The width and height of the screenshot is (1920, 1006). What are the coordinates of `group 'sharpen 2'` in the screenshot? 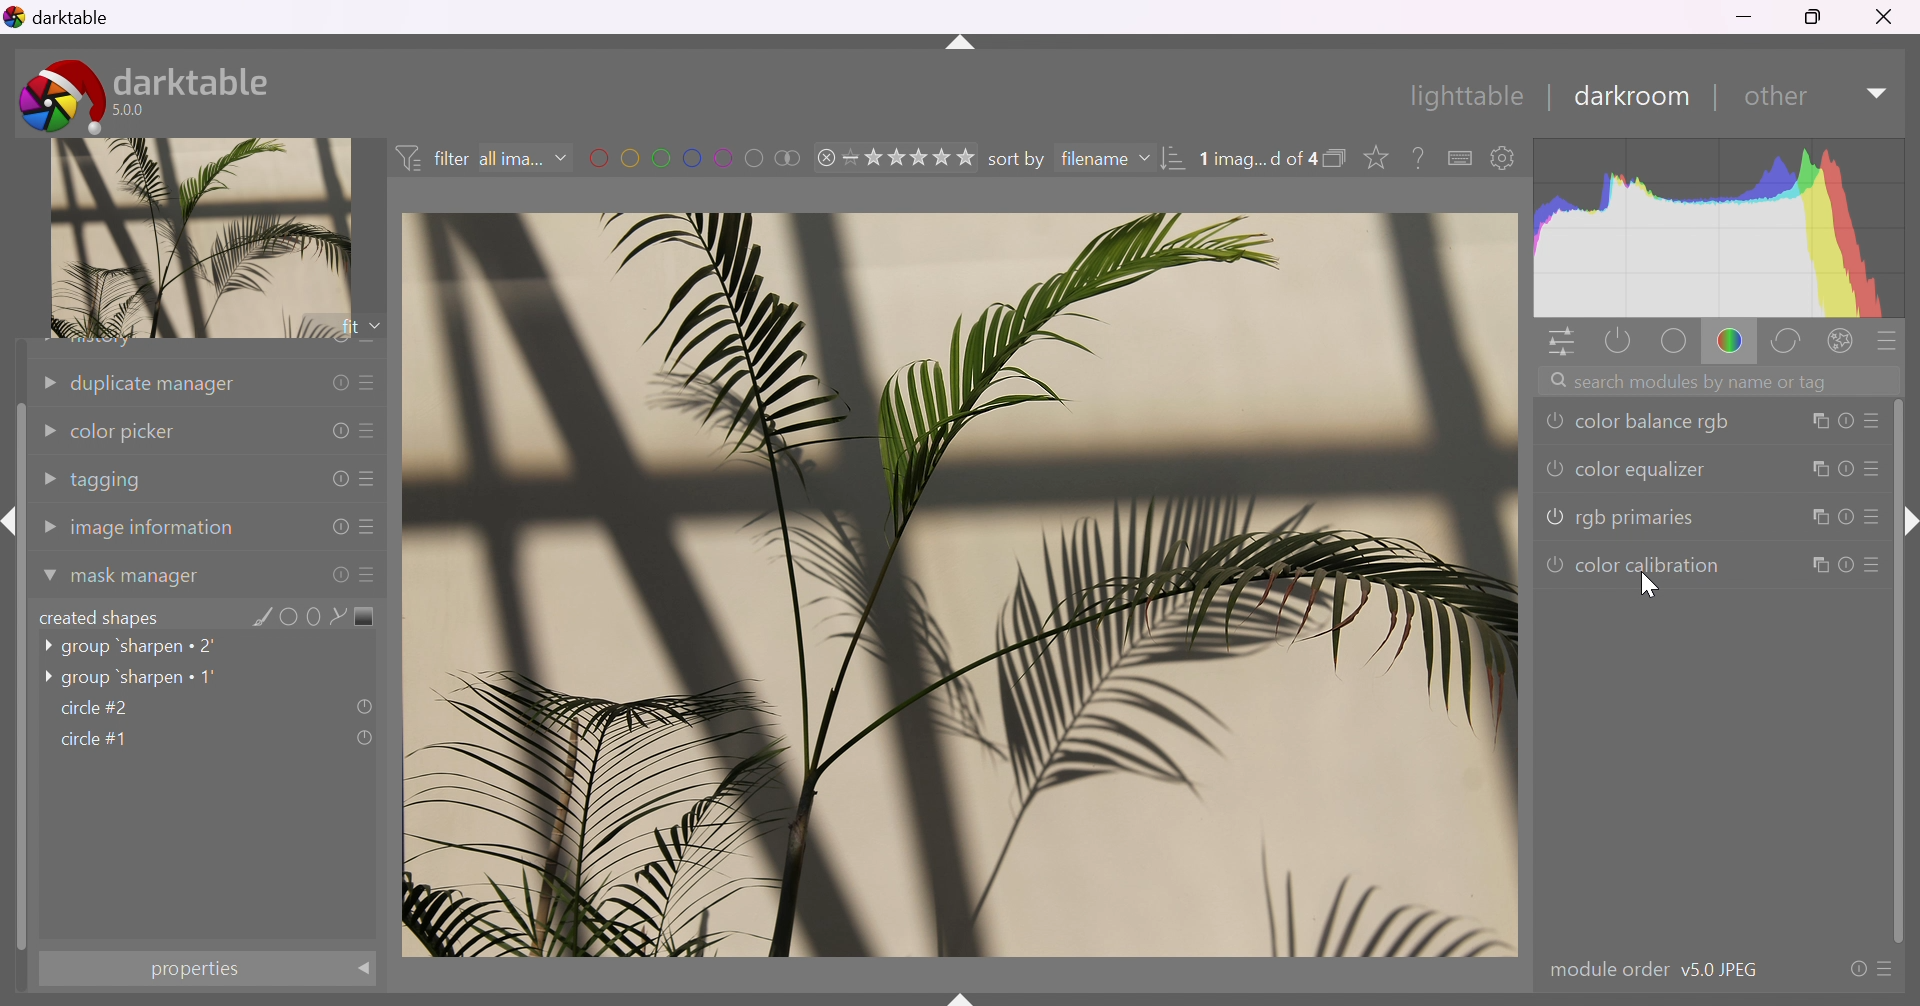 It's located at (127, 649).